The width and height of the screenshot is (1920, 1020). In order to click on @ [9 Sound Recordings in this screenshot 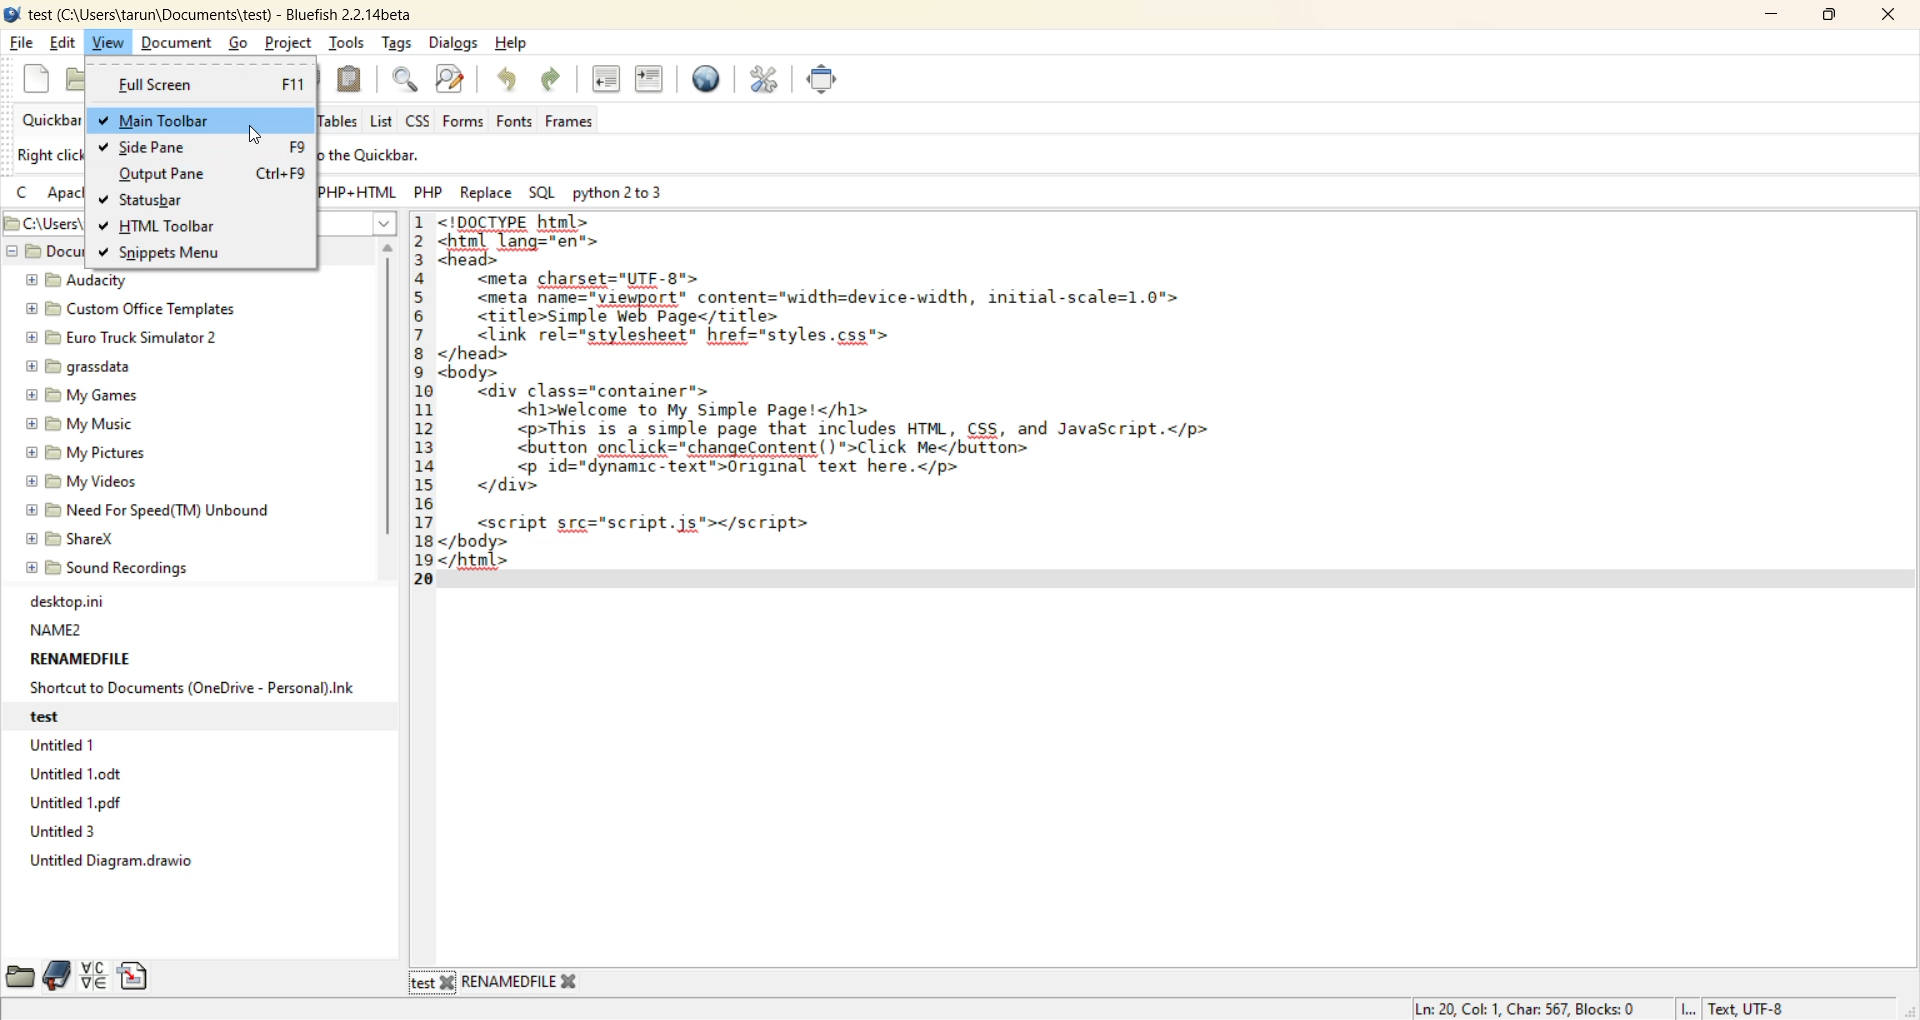, I will do `click(109, 571)`.